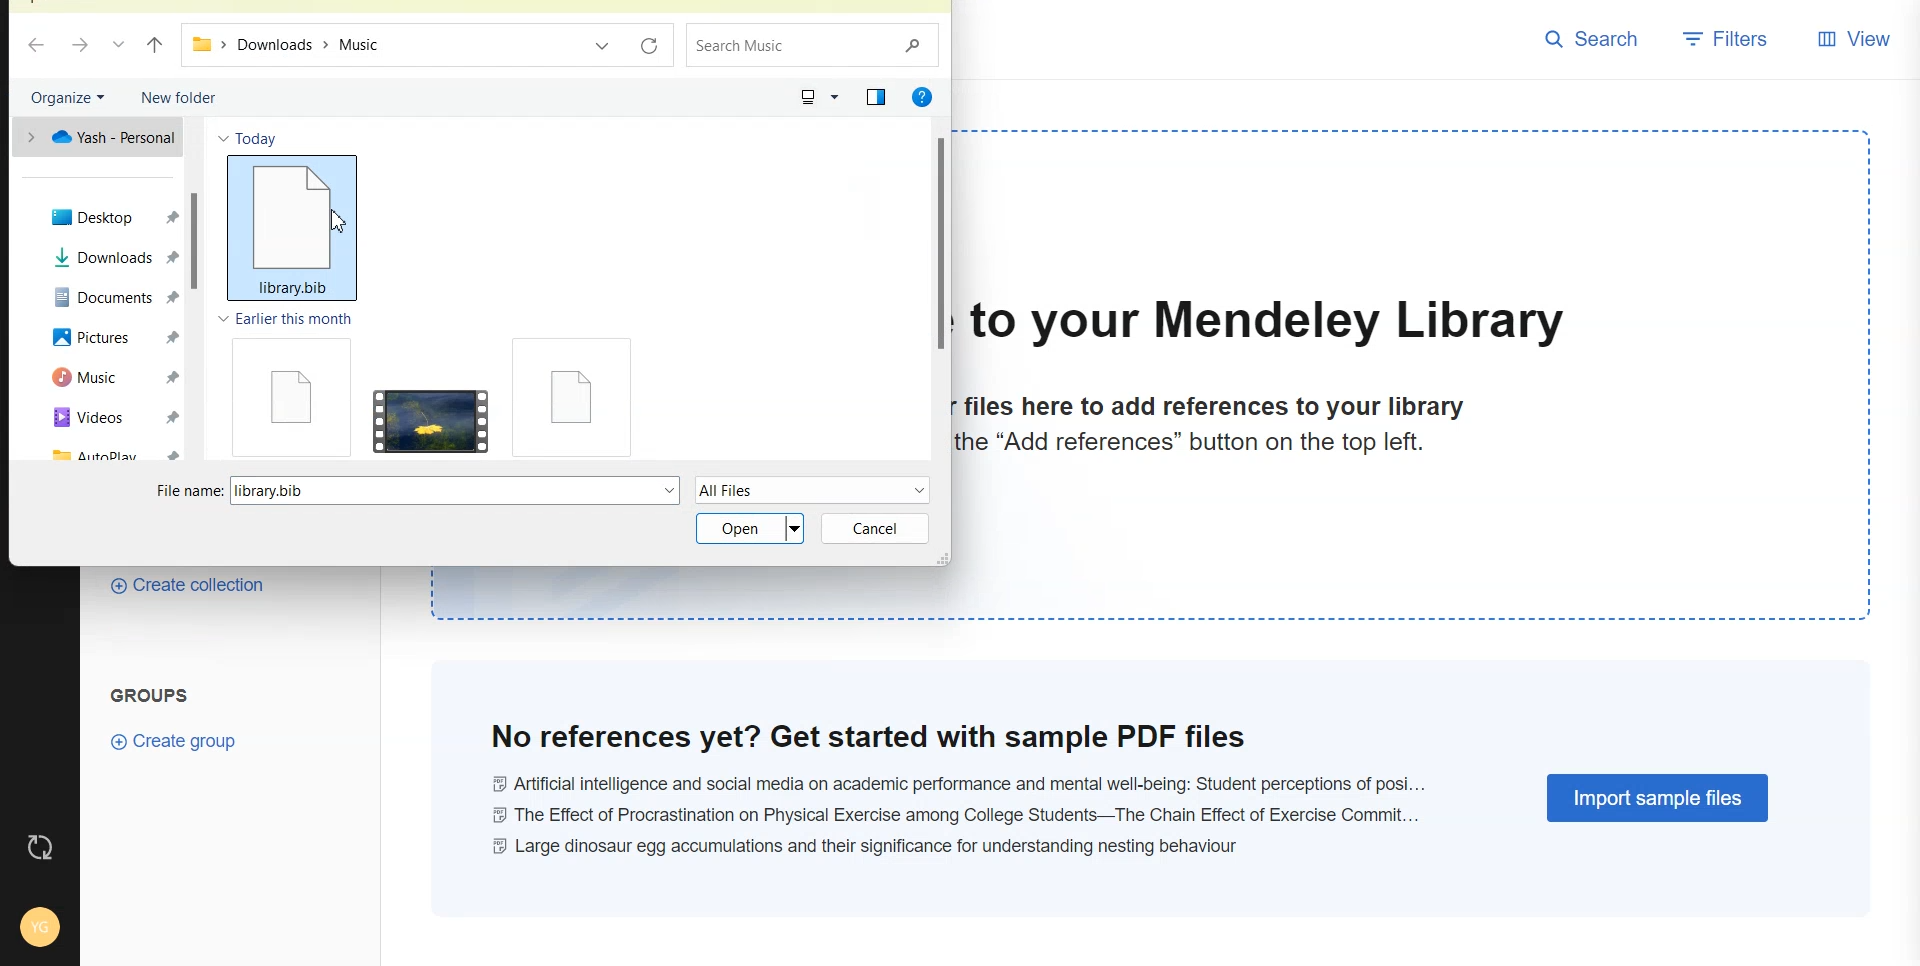 This screenshot has height=966, width=1920. I want to click on All Files, so click(813, 490).